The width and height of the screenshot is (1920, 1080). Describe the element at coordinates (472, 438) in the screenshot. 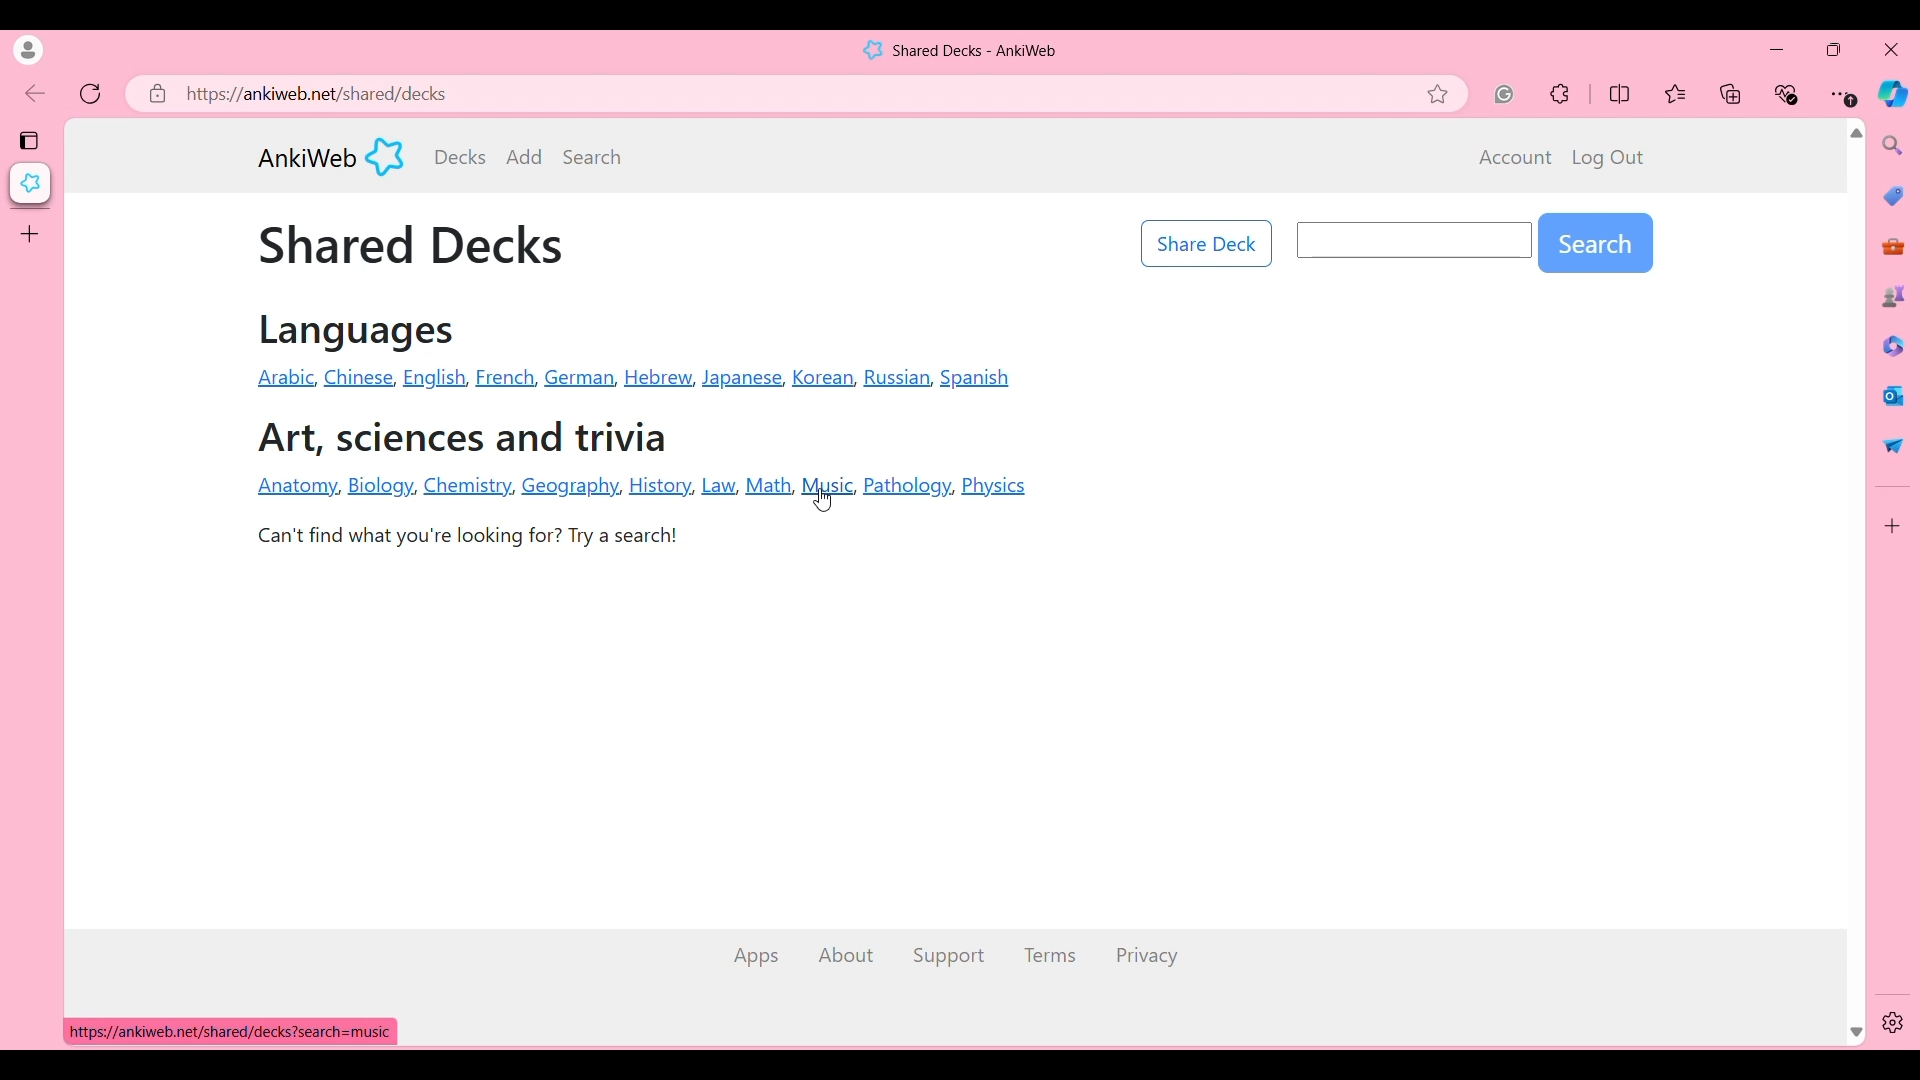

I see `Art, sciences and trivia` at that location.